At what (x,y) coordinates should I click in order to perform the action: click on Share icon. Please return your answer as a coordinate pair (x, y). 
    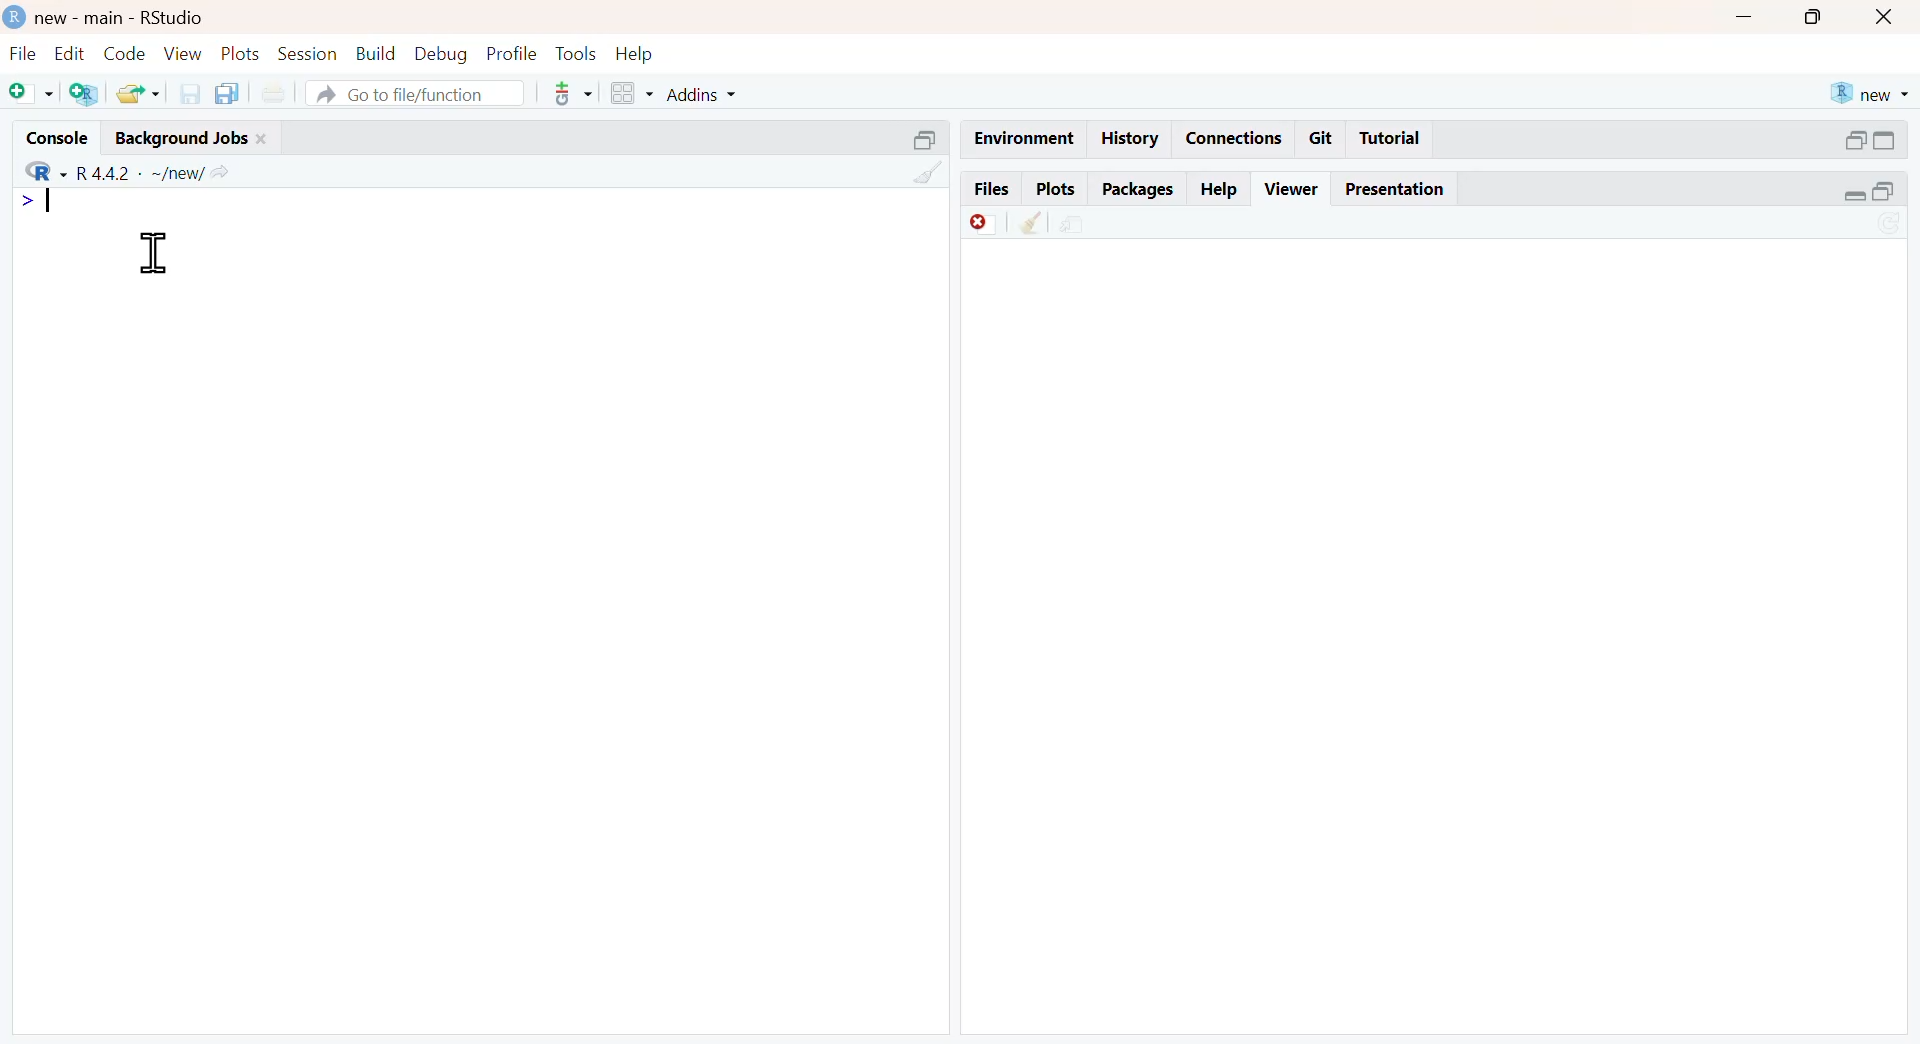
    Looking at the image, I should click on (222, 172).